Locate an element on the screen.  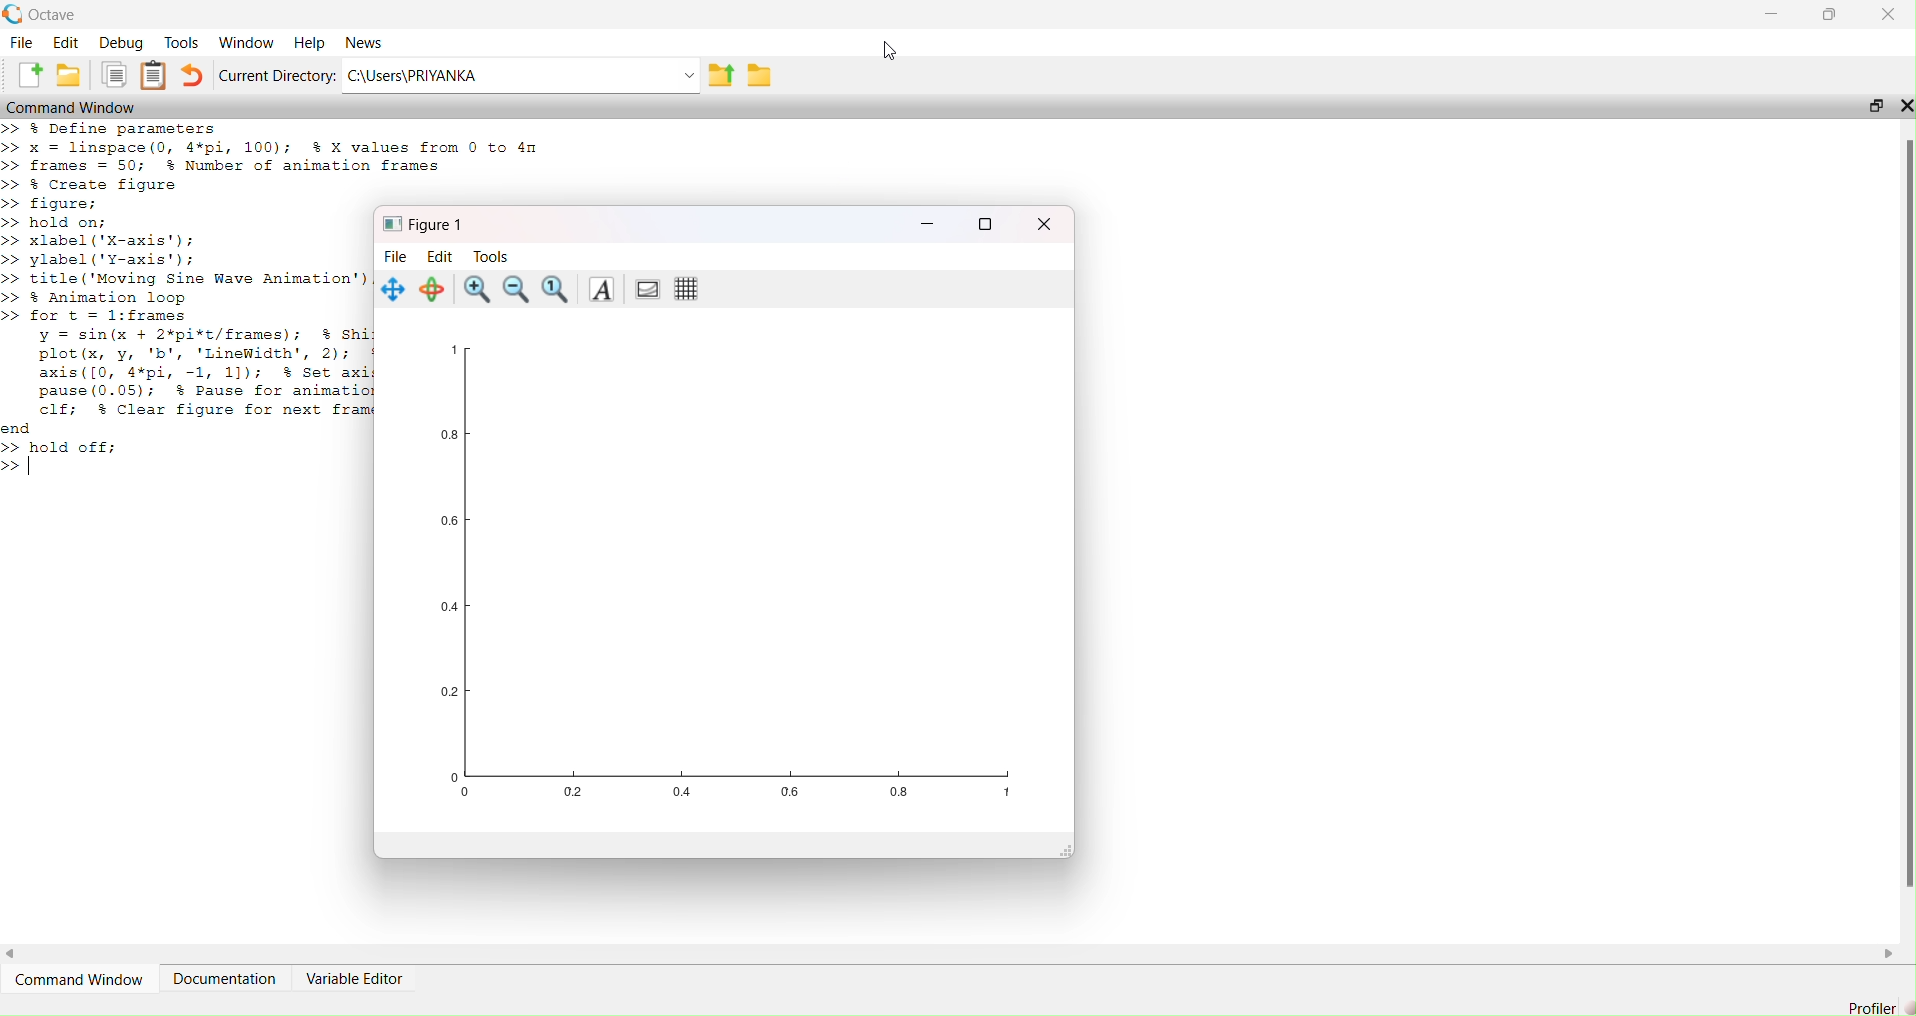
export is located at coordinates (719, 75).